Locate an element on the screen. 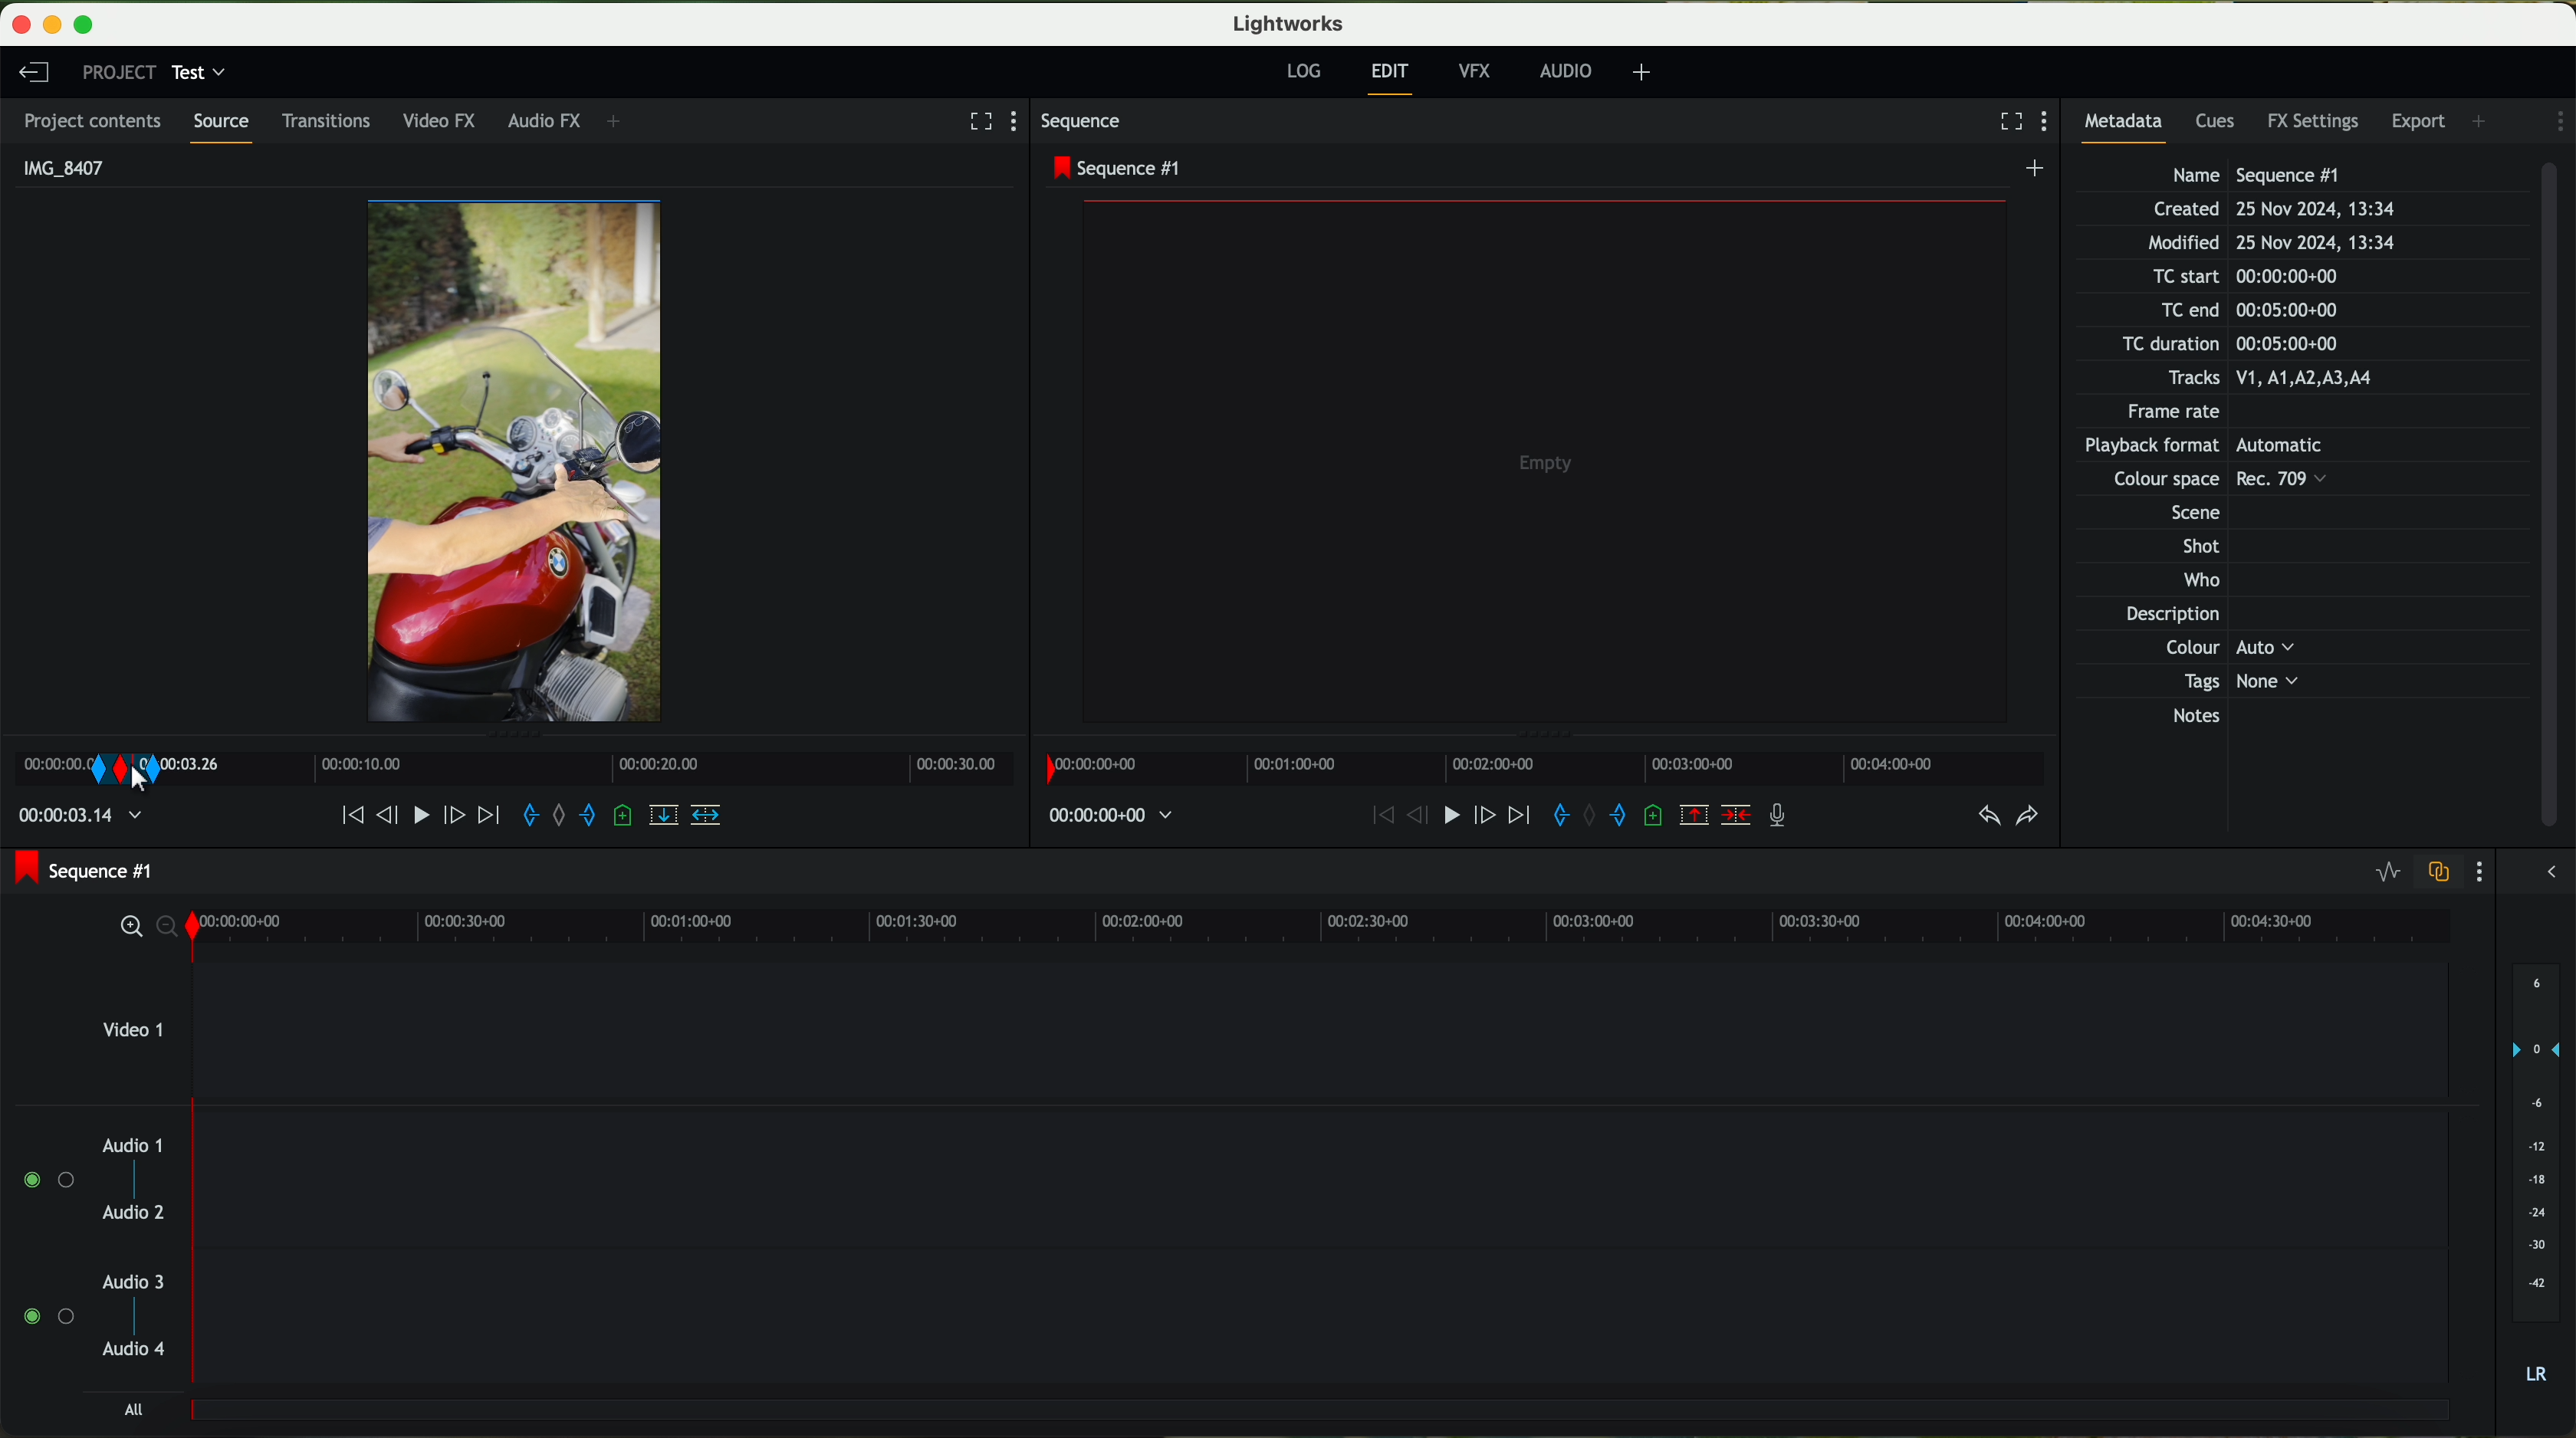 This screenshot has height=1438, width=2576. sequence #1 is located at coordinates (87, 870).